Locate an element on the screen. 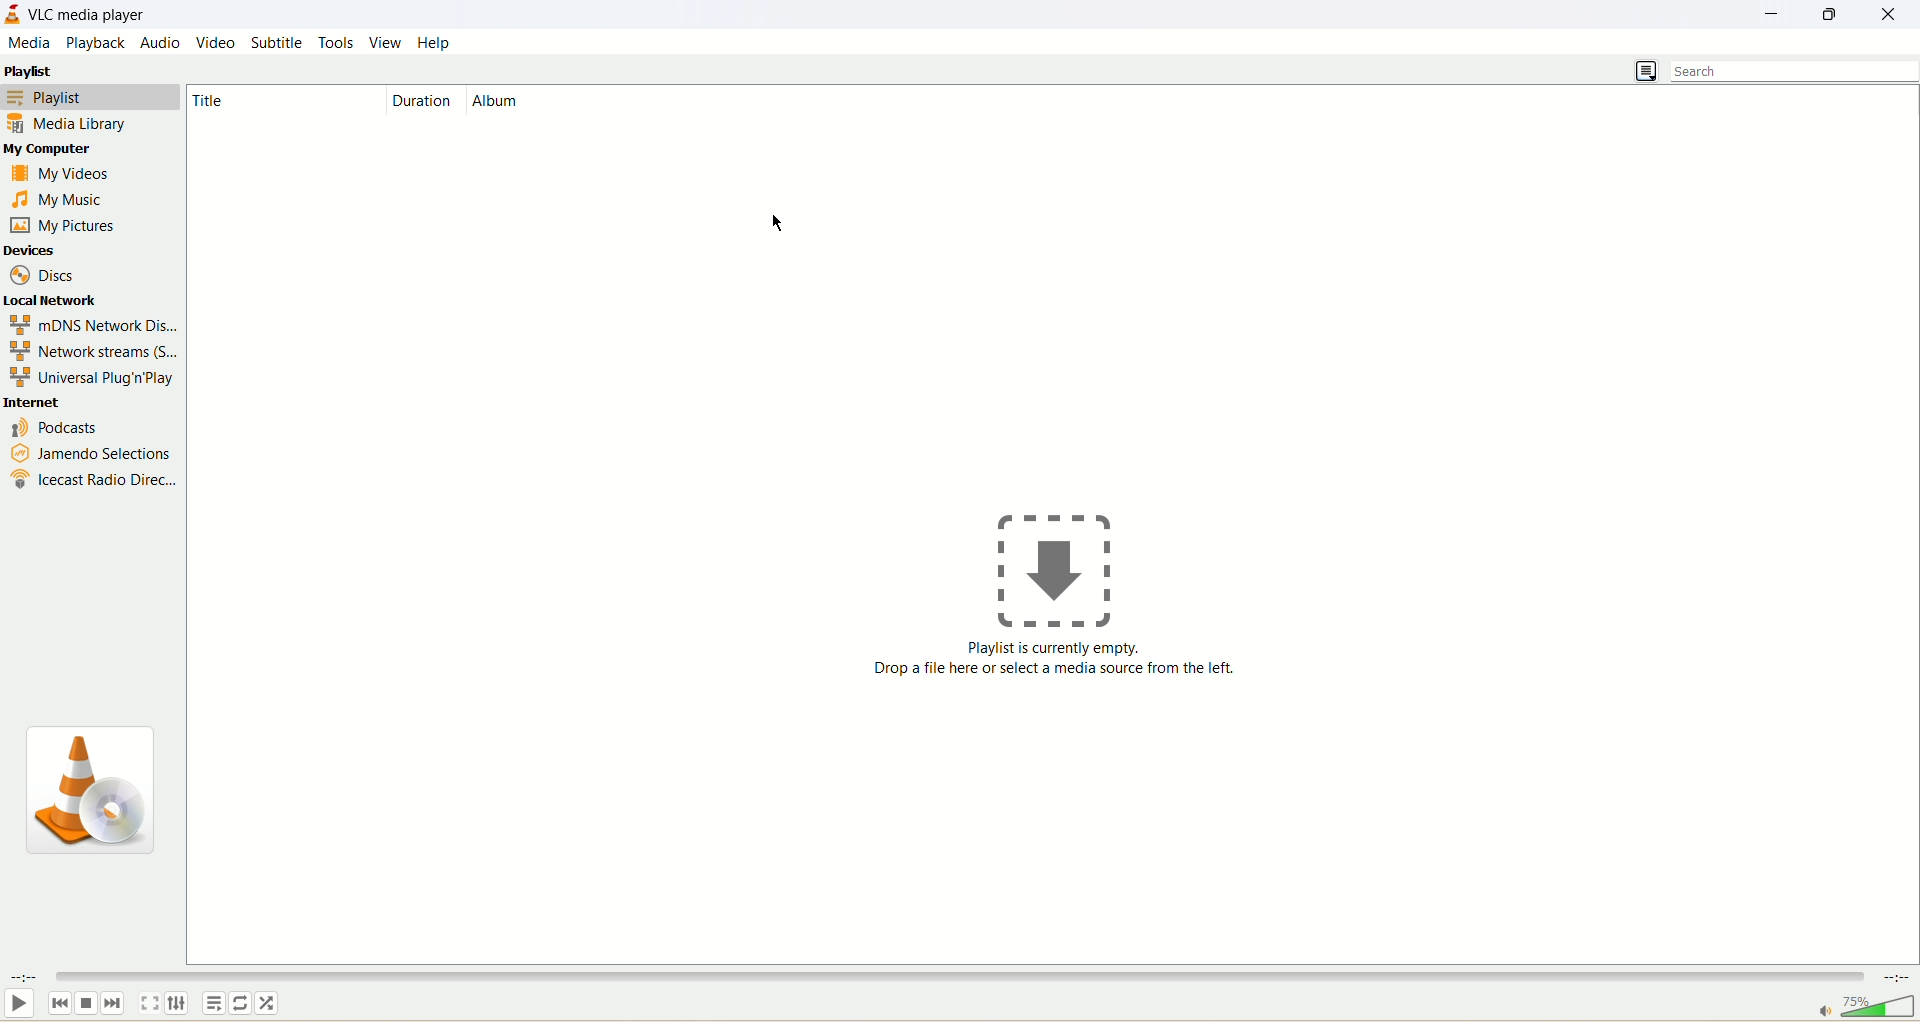  loop is located at coordinates (244, 1003).